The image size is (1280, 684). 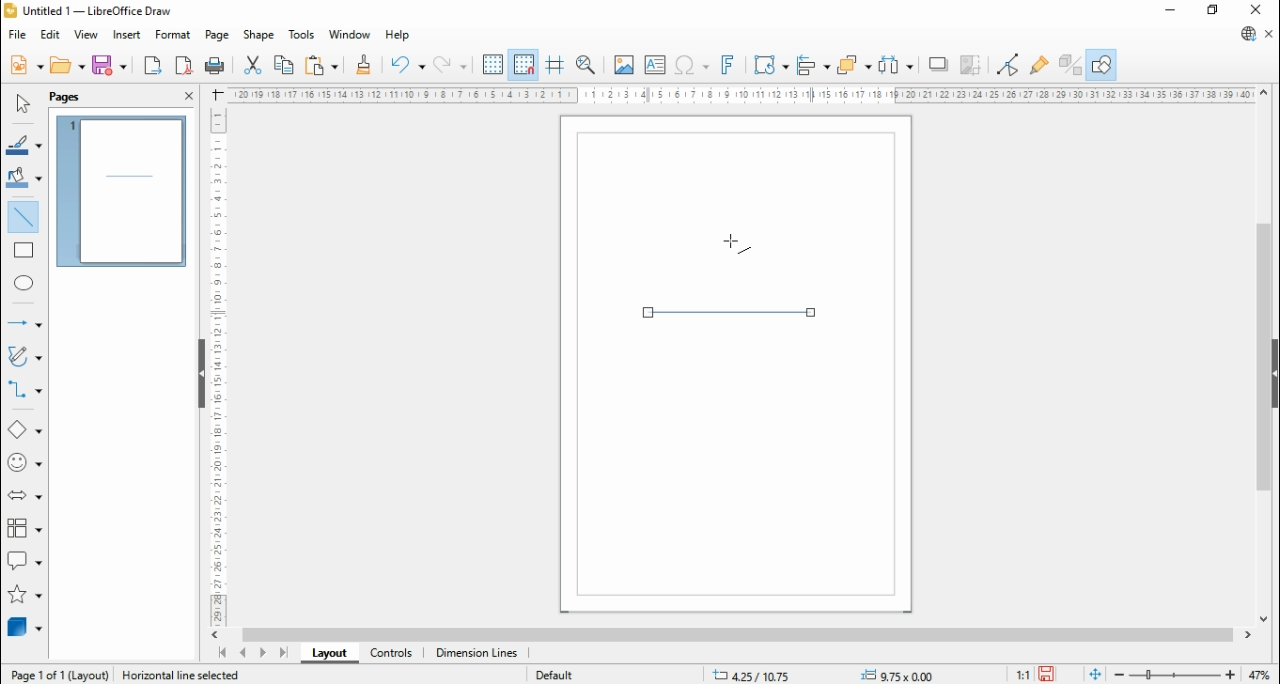 I want to click on first page, so click(x=220, y=653).